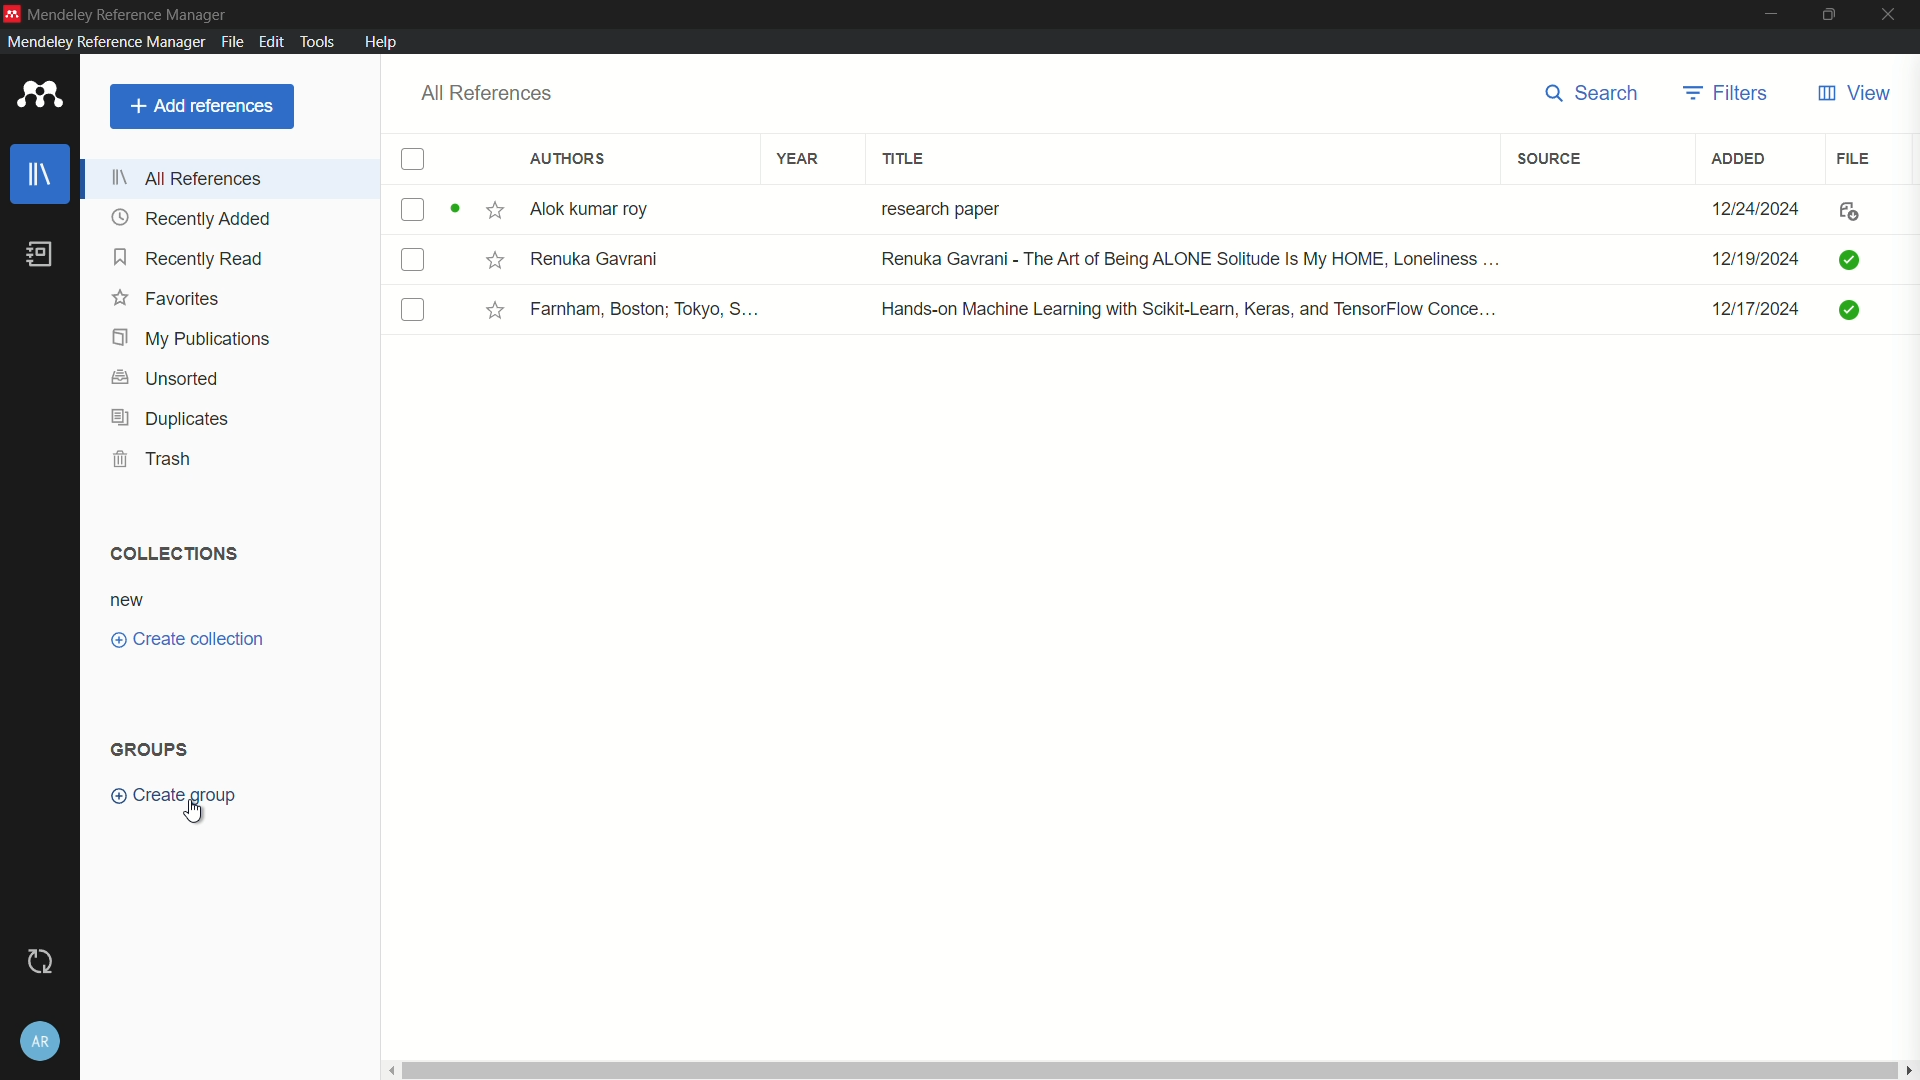  I want to click on download, so click(1844, 213).